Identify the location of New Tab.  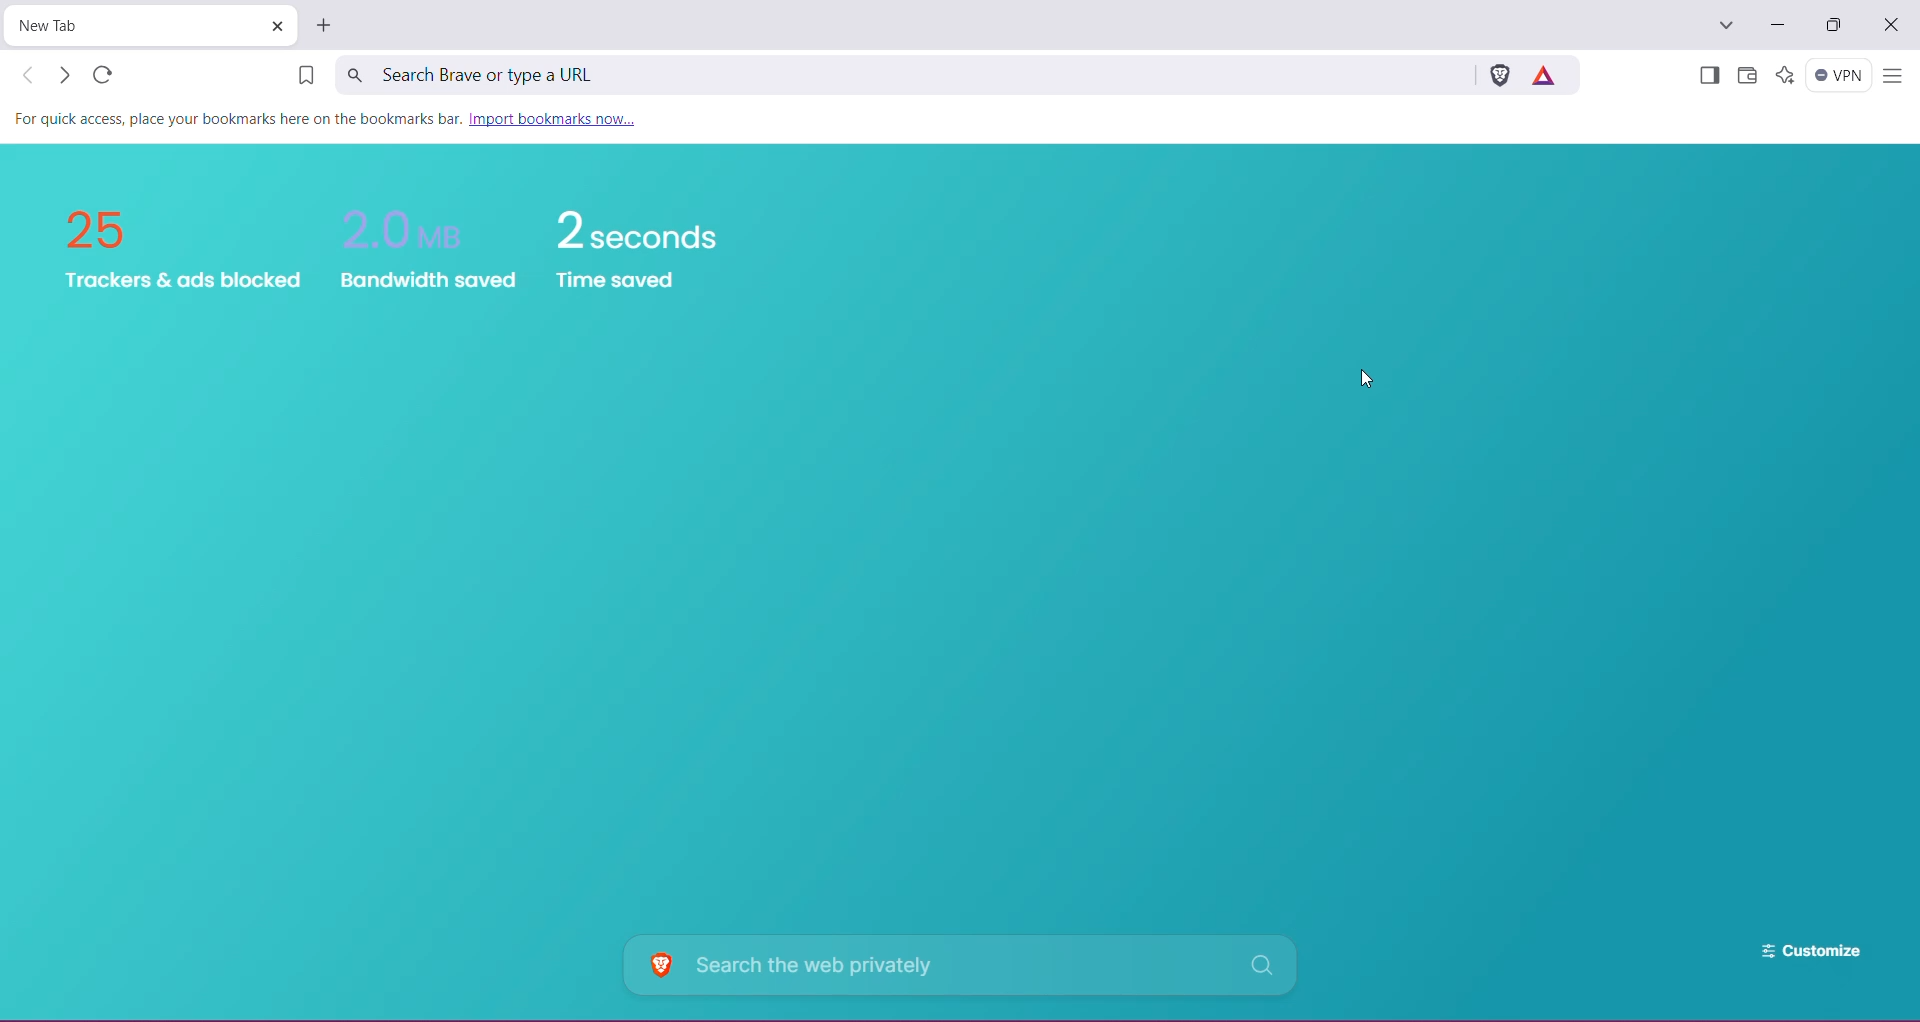
(326, 25).